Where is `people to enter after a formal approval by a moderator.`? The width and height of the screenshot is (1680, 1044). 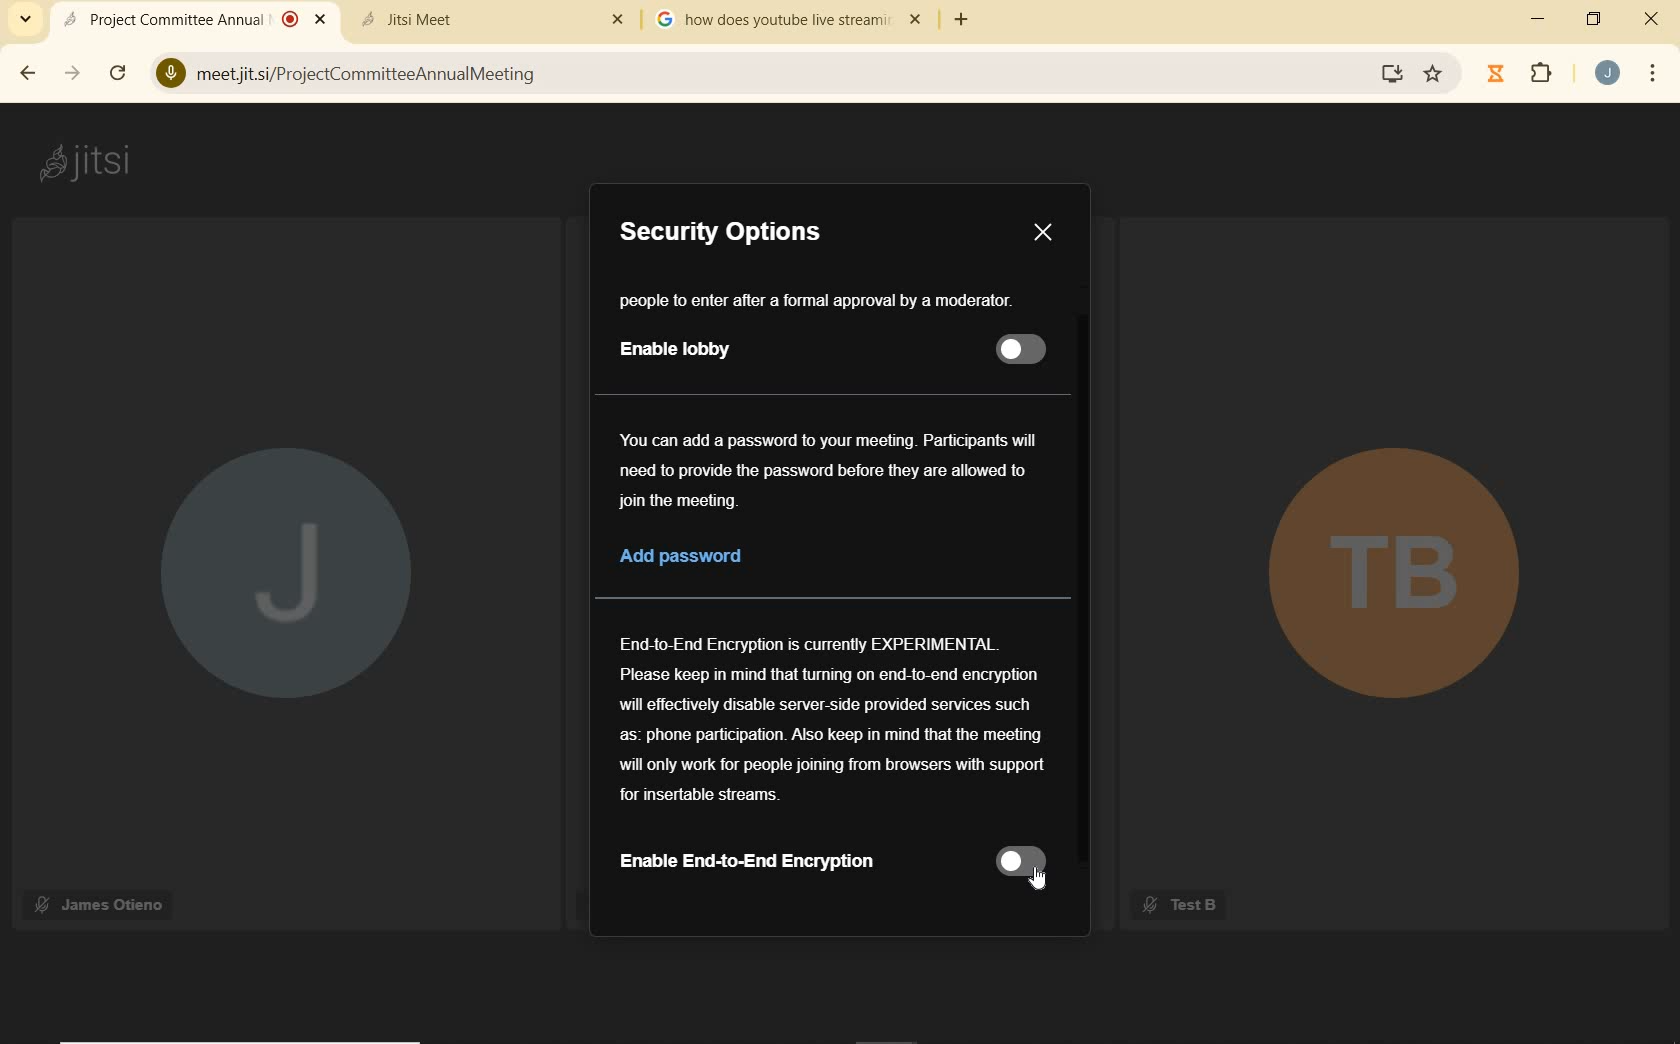
people to enter after a formal approval by a moderator. is located at coordinates (822, 301).